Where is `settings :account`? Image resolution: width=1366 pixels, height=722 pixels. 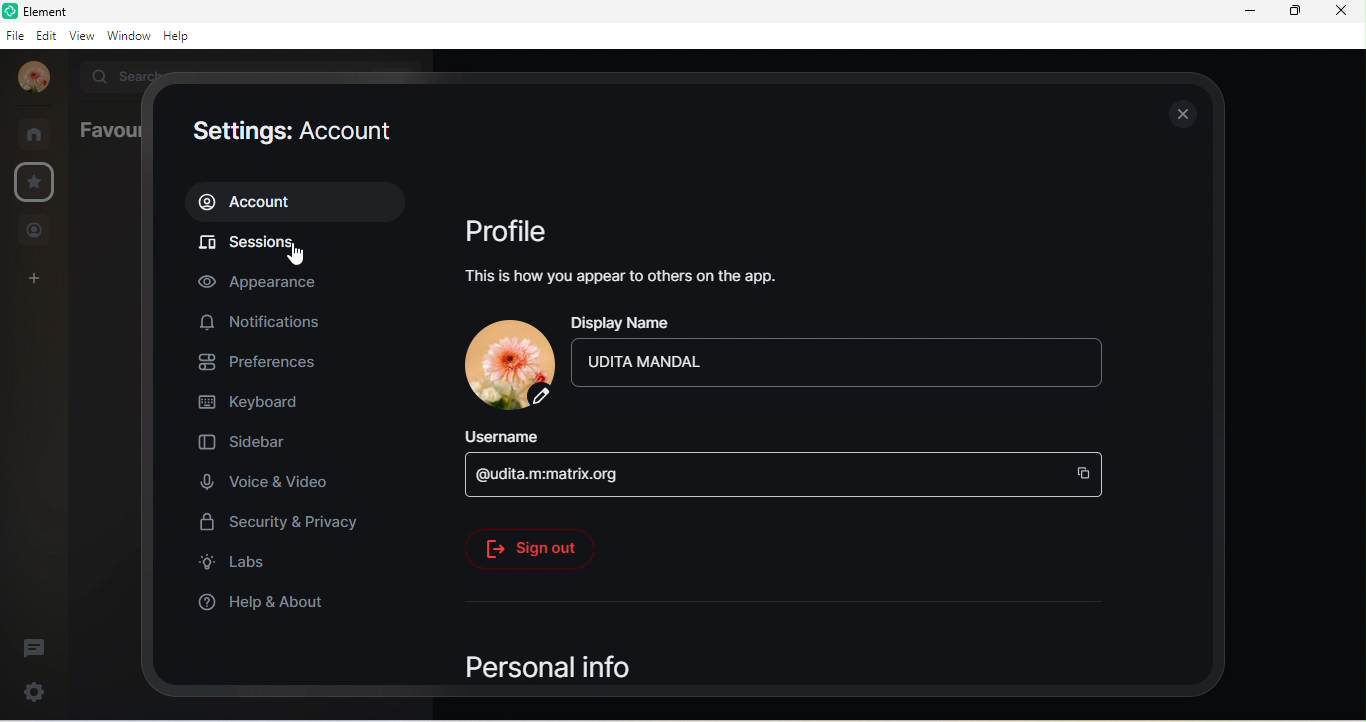
settings :account is located at coordinates (292, 134).